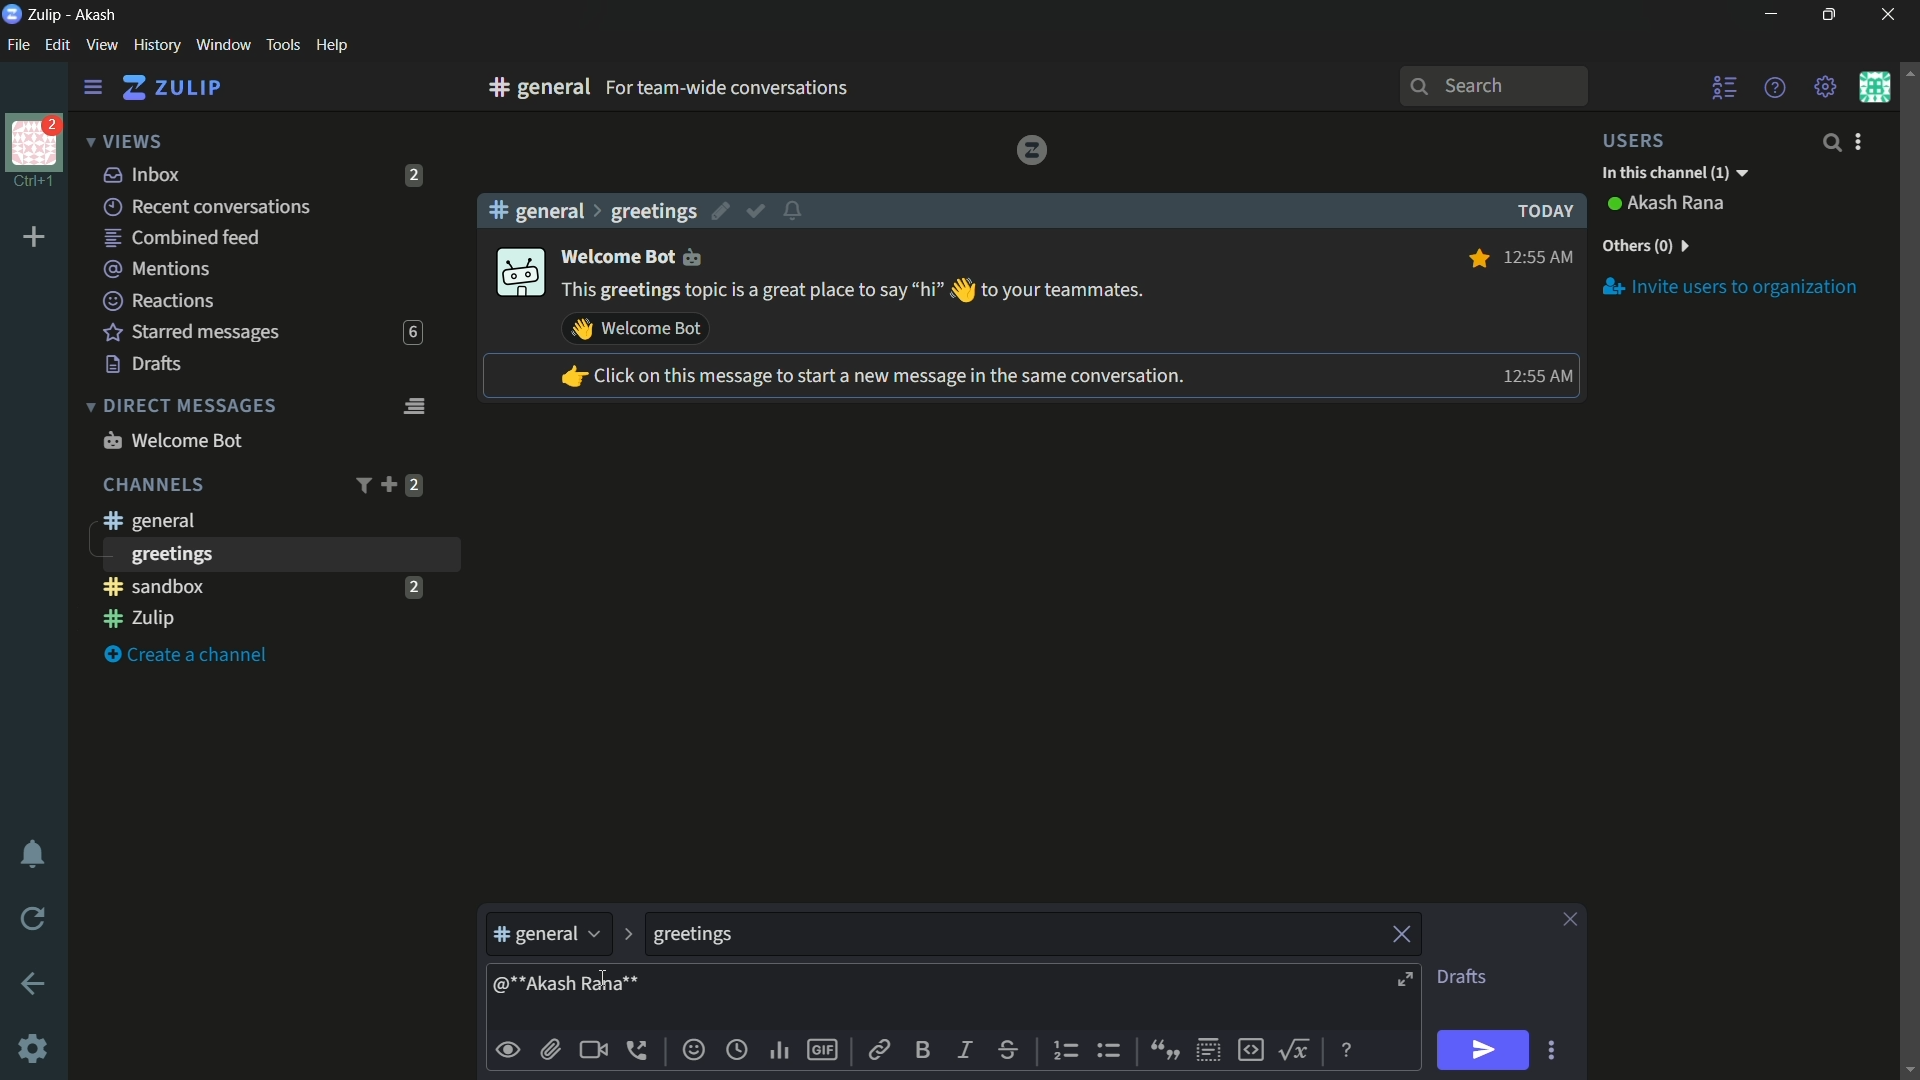  I want to click on Zulip, so click(47, 14).